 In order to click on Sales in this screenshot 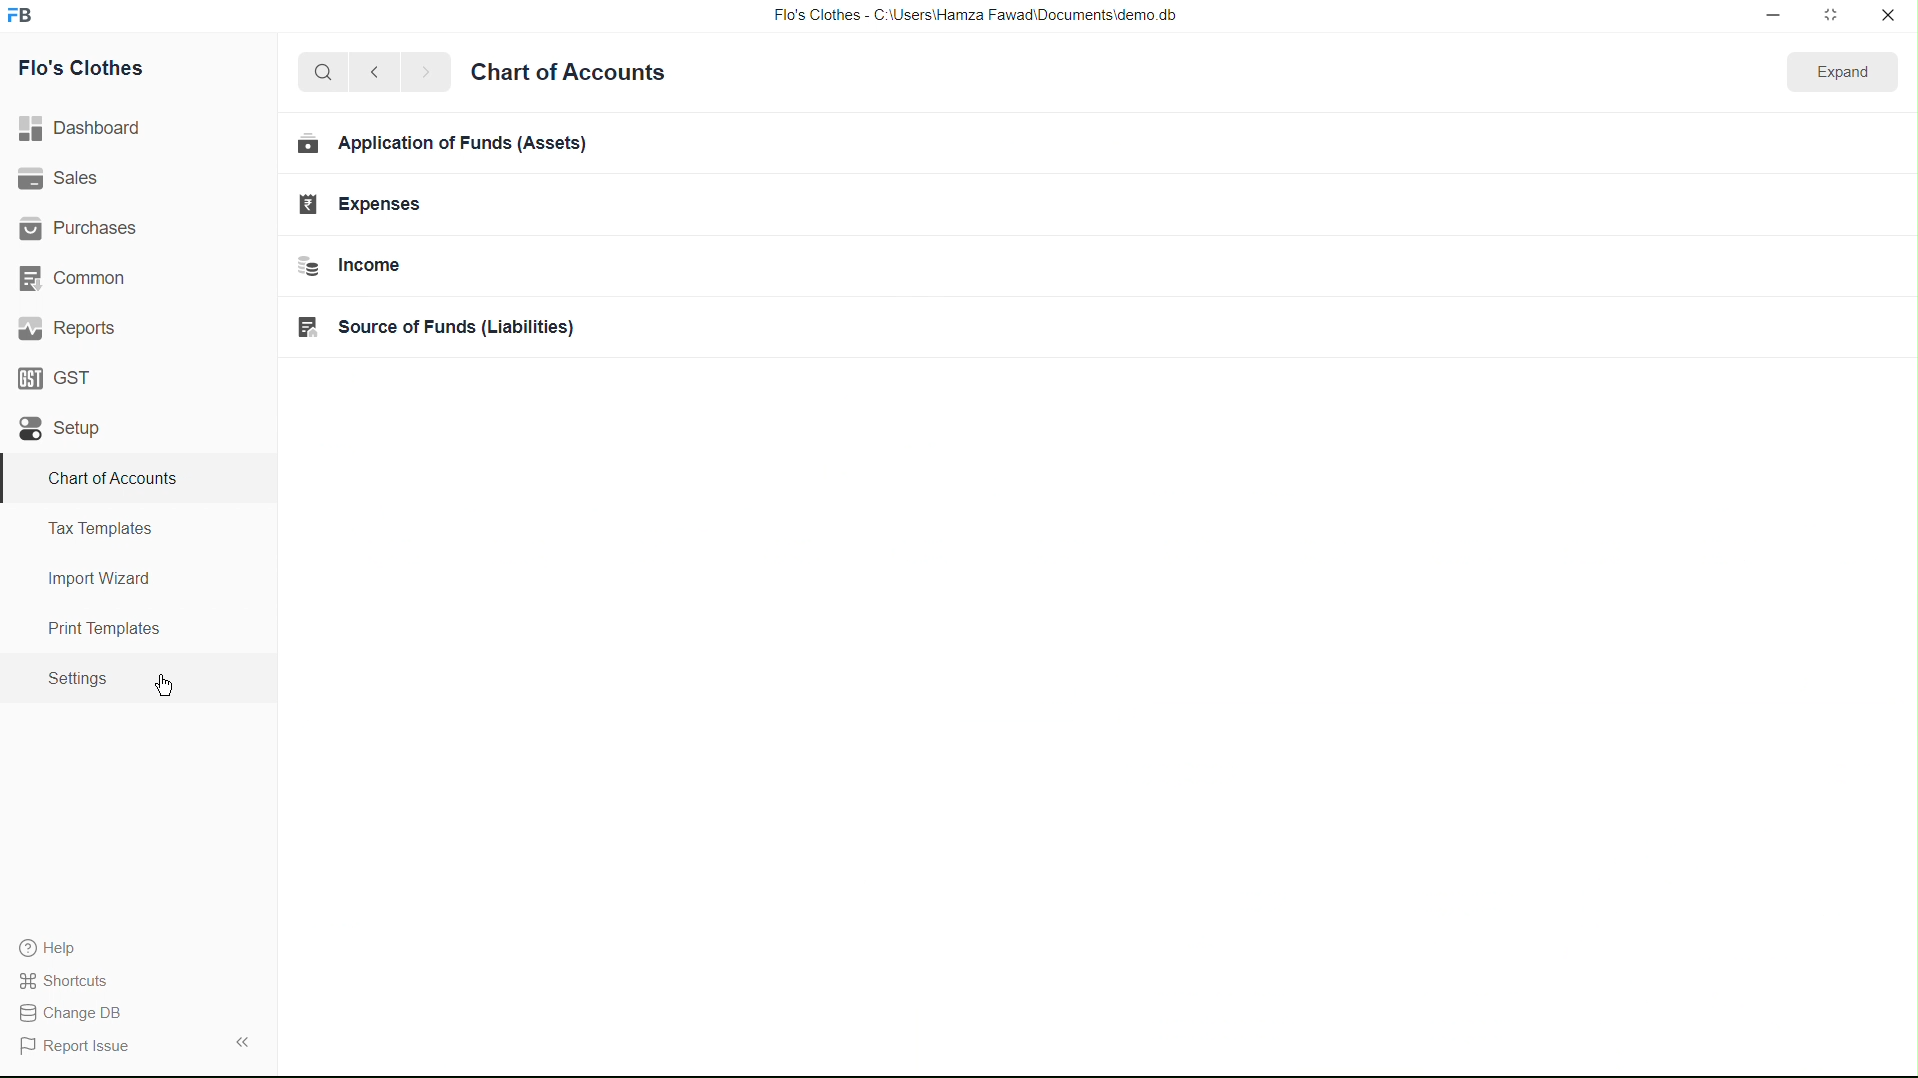, I will do `click(63, 179)`.